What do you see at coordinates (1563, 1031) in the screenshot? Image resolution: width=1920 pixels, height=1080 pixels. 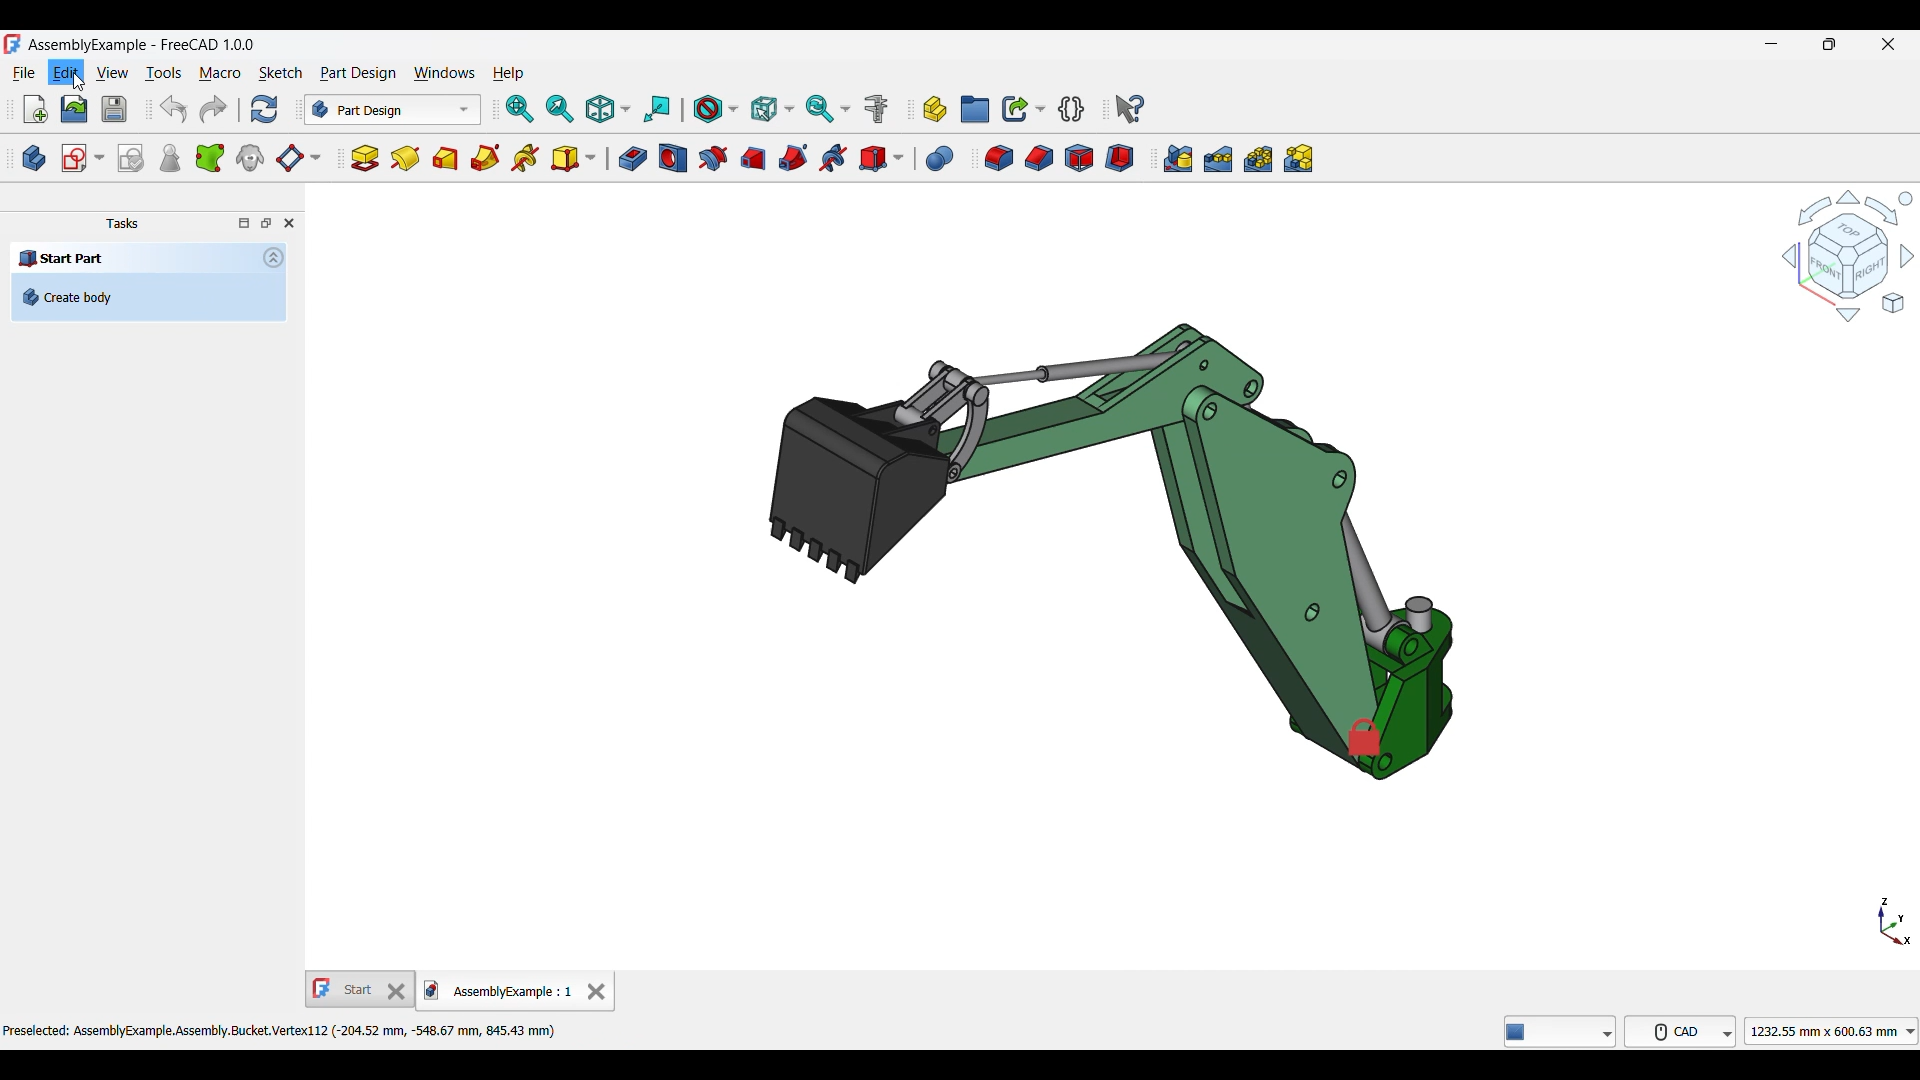 I see `freeCAD tools` at bounding box center [1563, 1031].